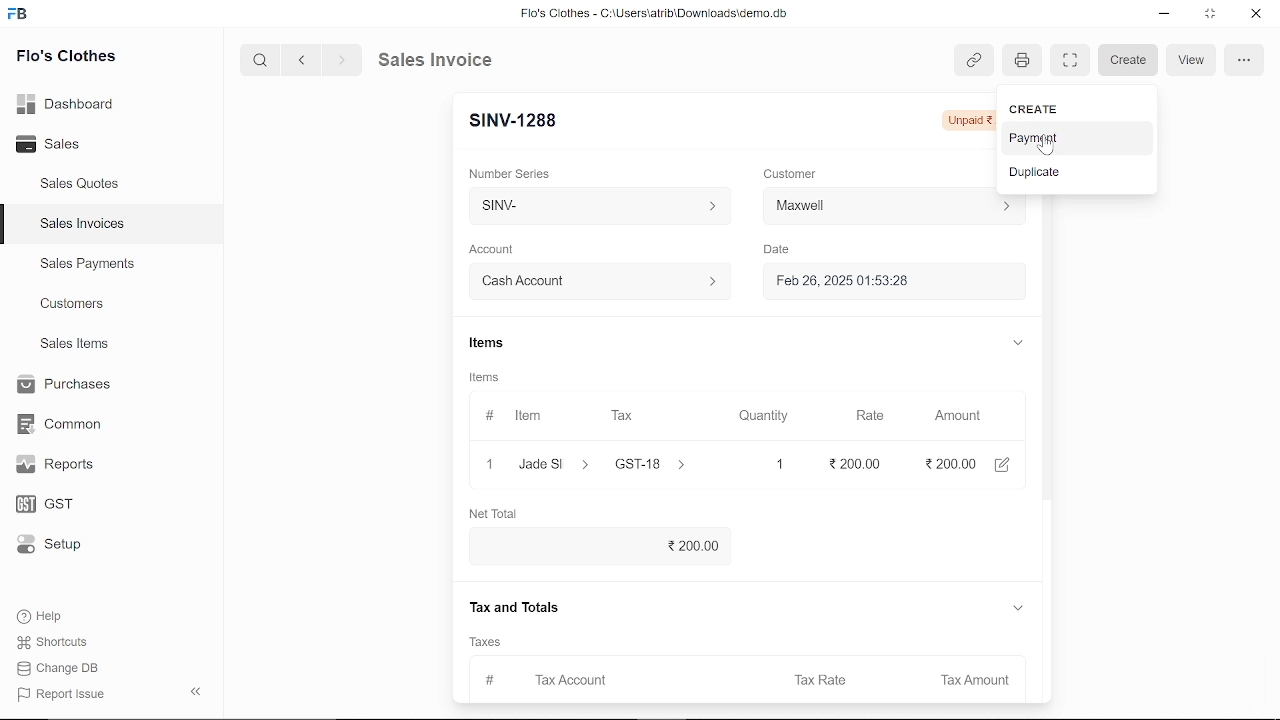 The image size is (1280, 720). Describe the element at coordinates (485, 642) in the screenshot. I see `‘Taxes` at that location.